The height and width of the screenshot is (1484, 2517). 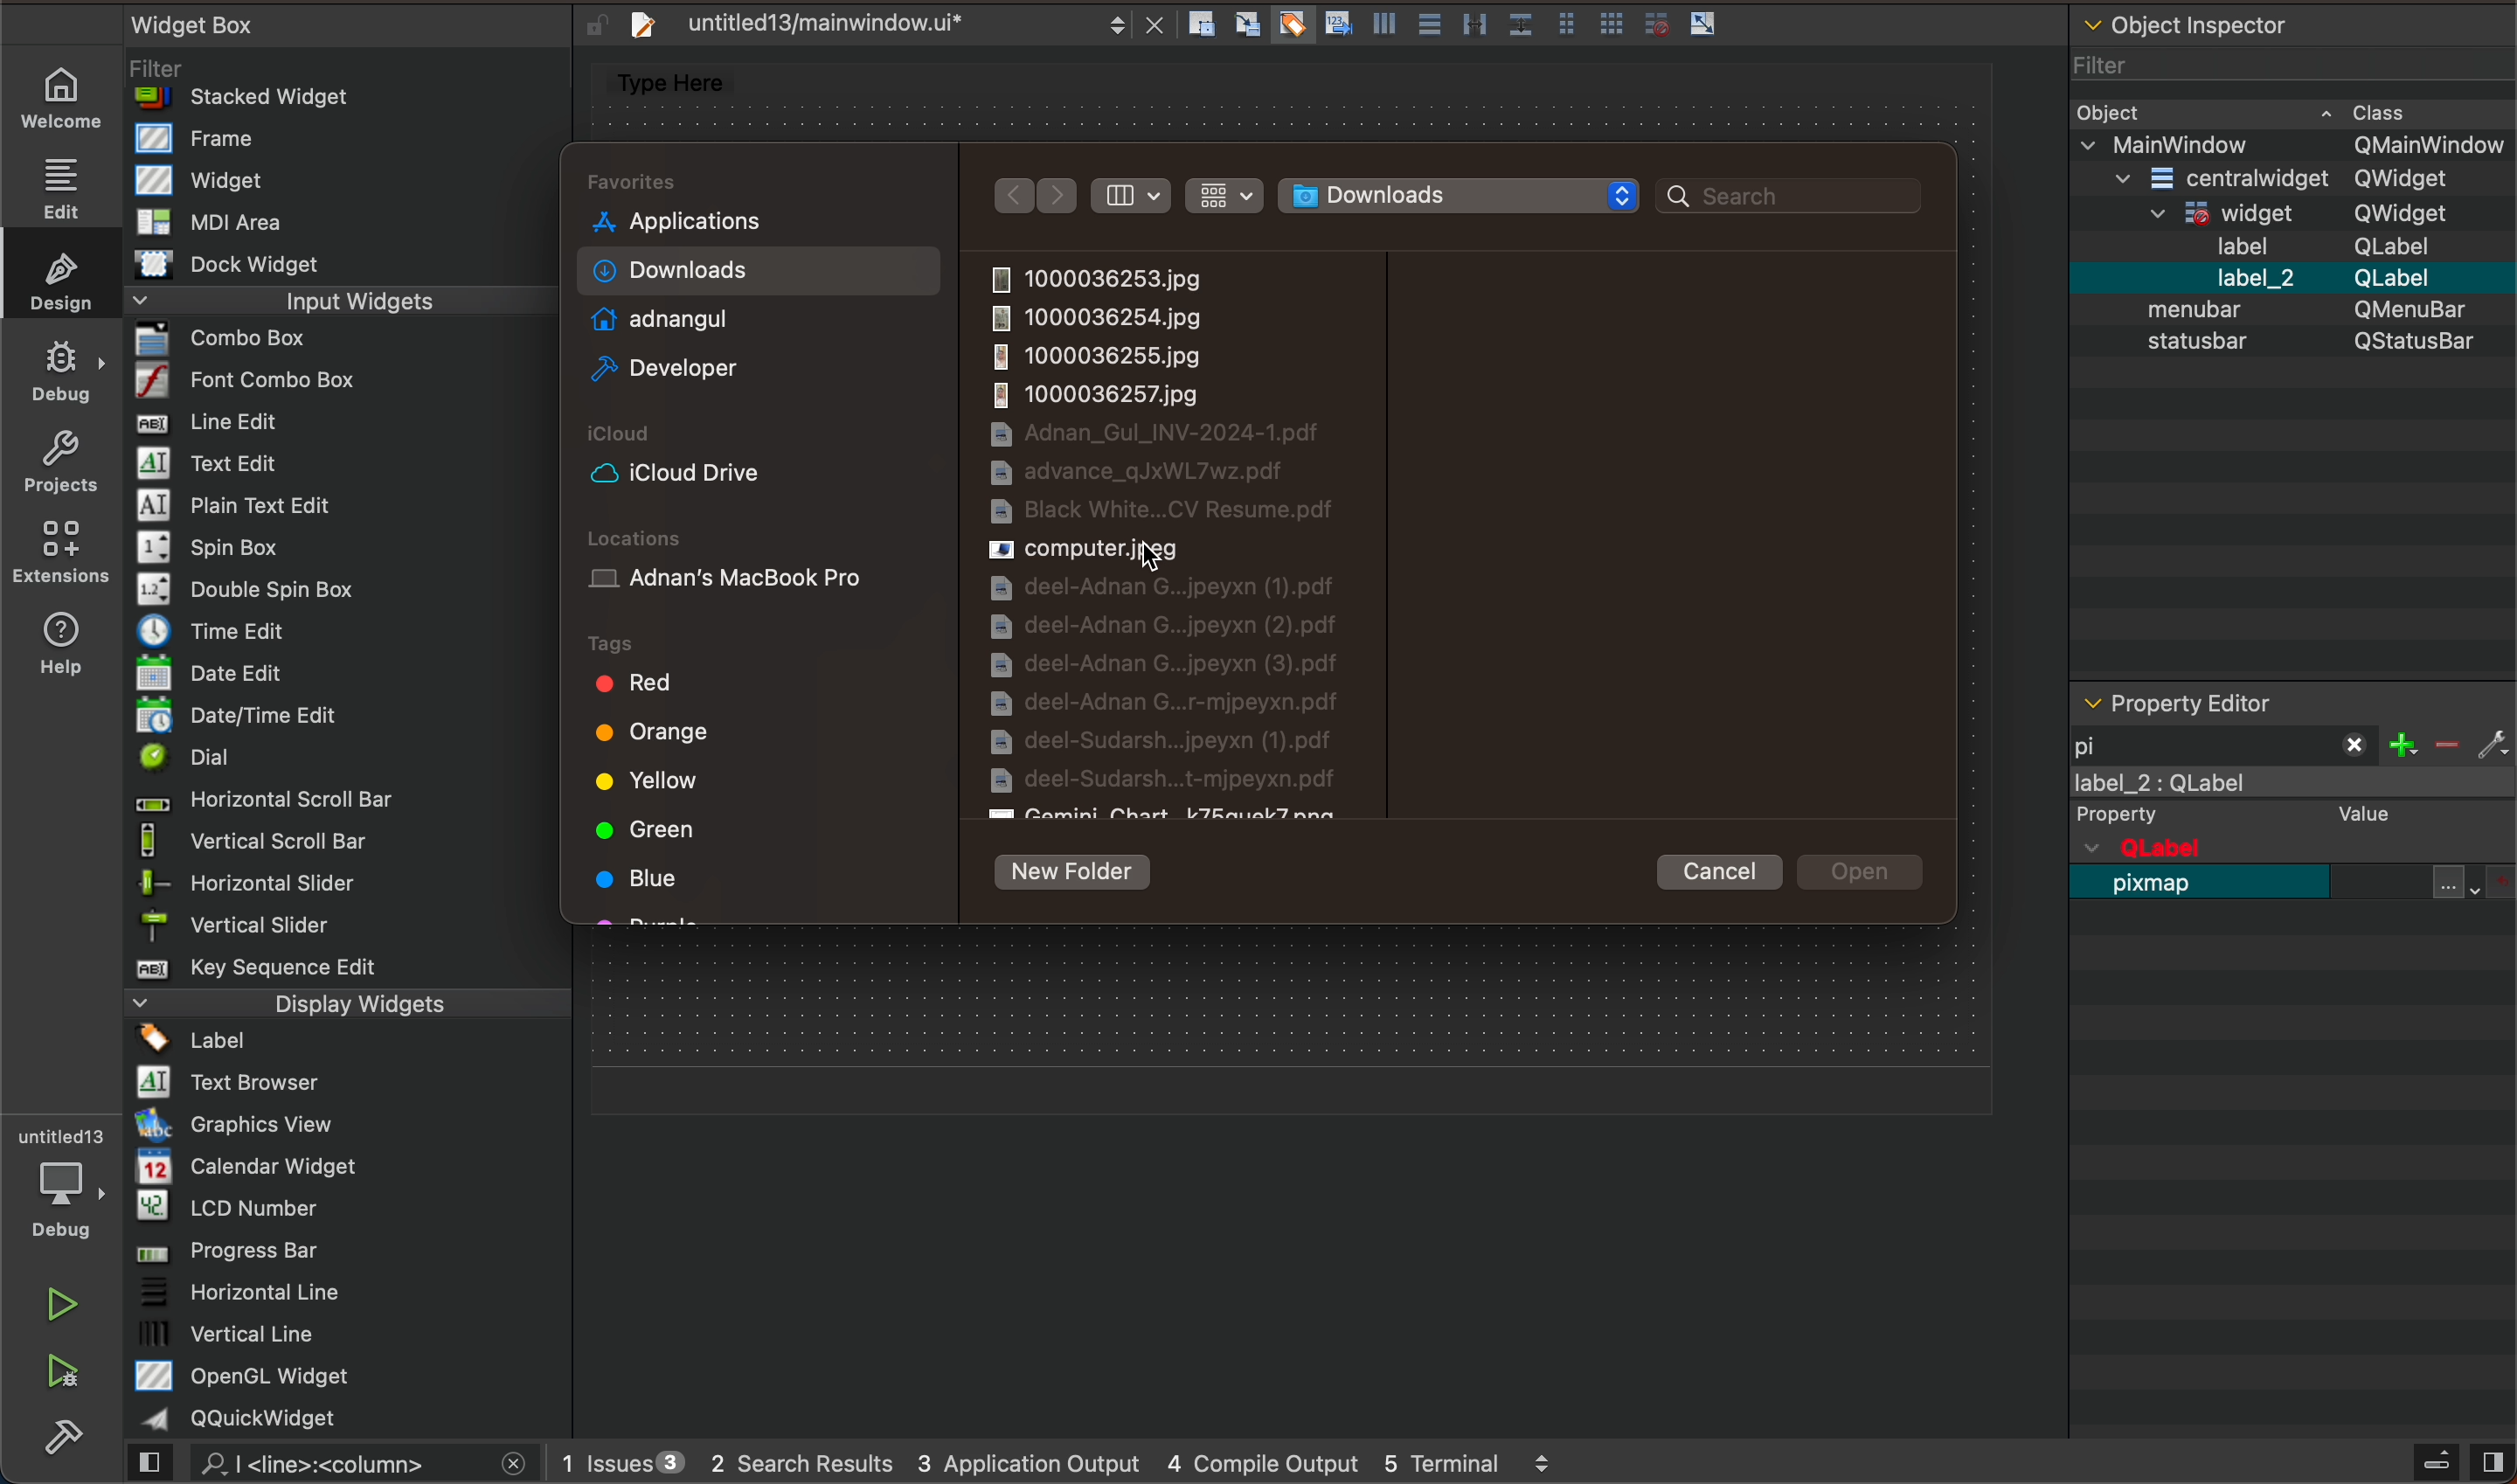 I want to click on edit, so click(x=56, y=184).